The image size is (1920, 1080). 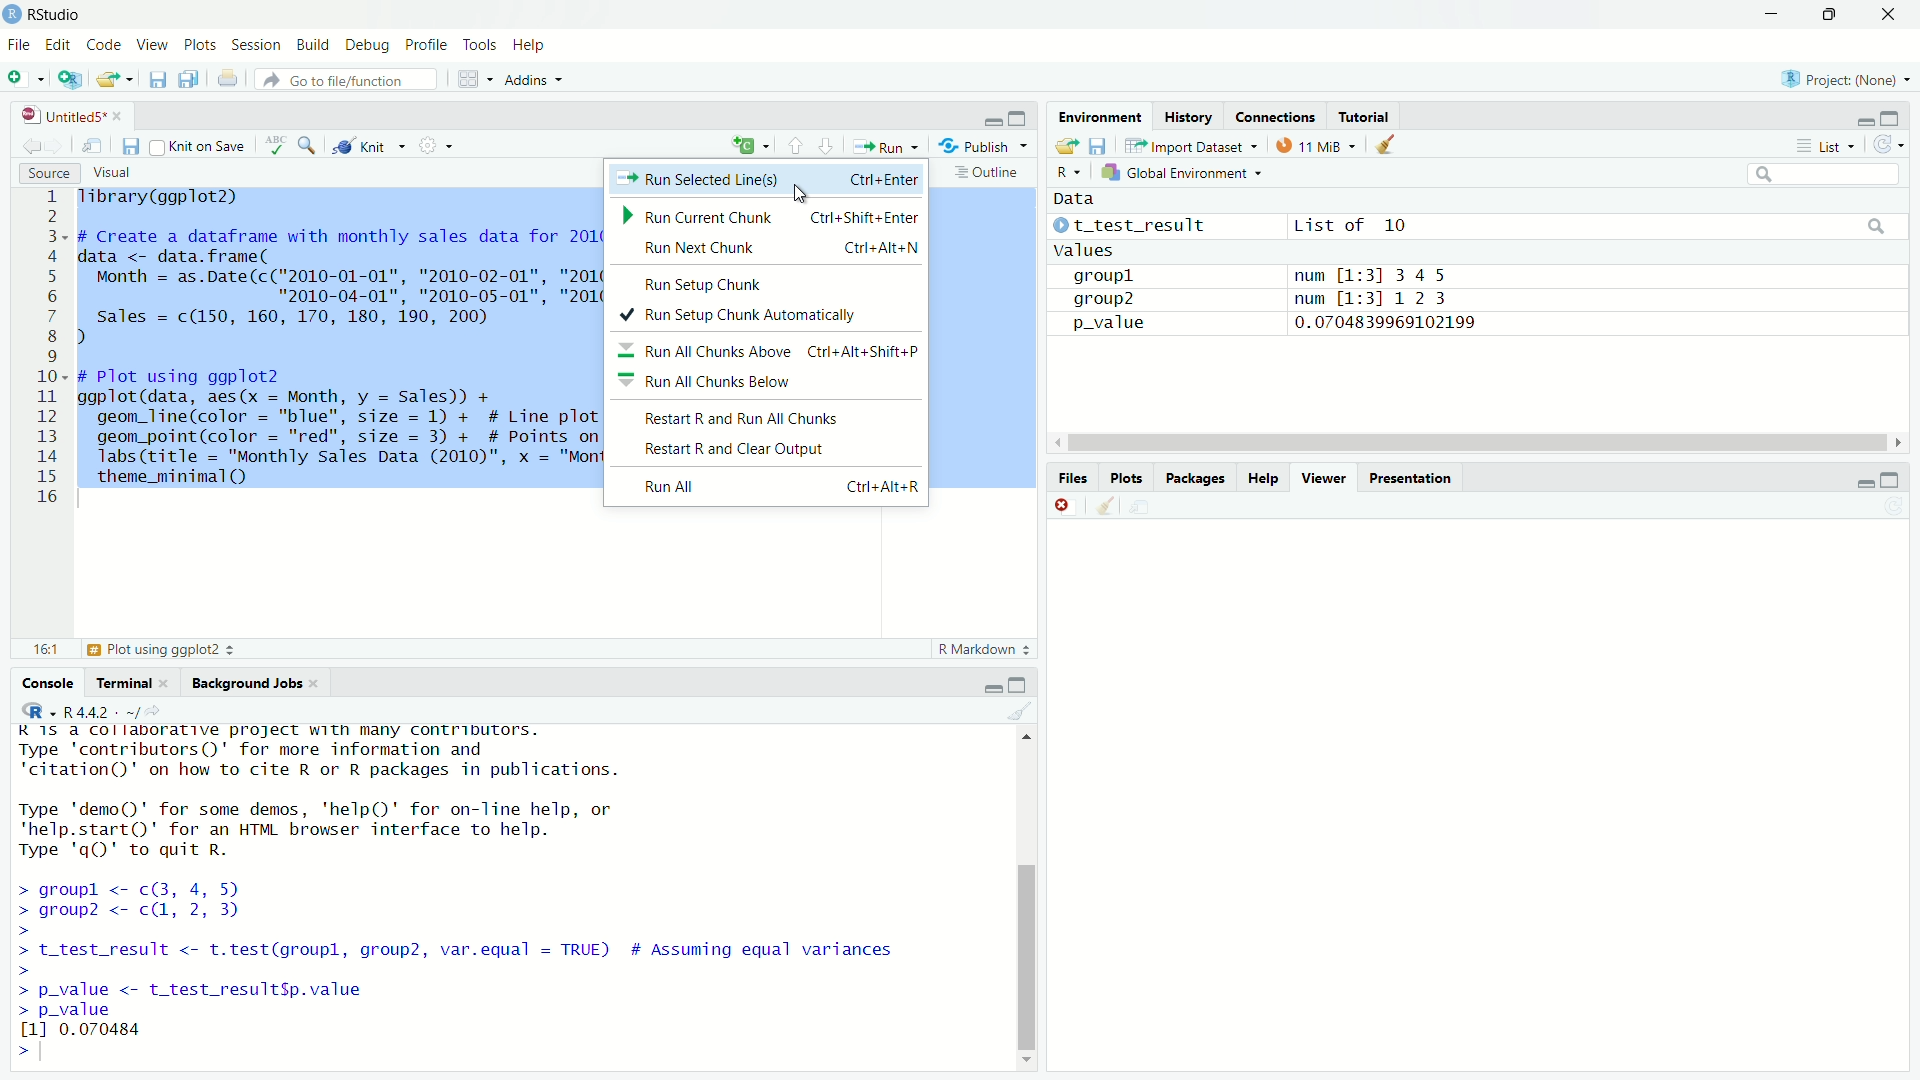 I want to click on minimise, so click(x=1894, y=479).